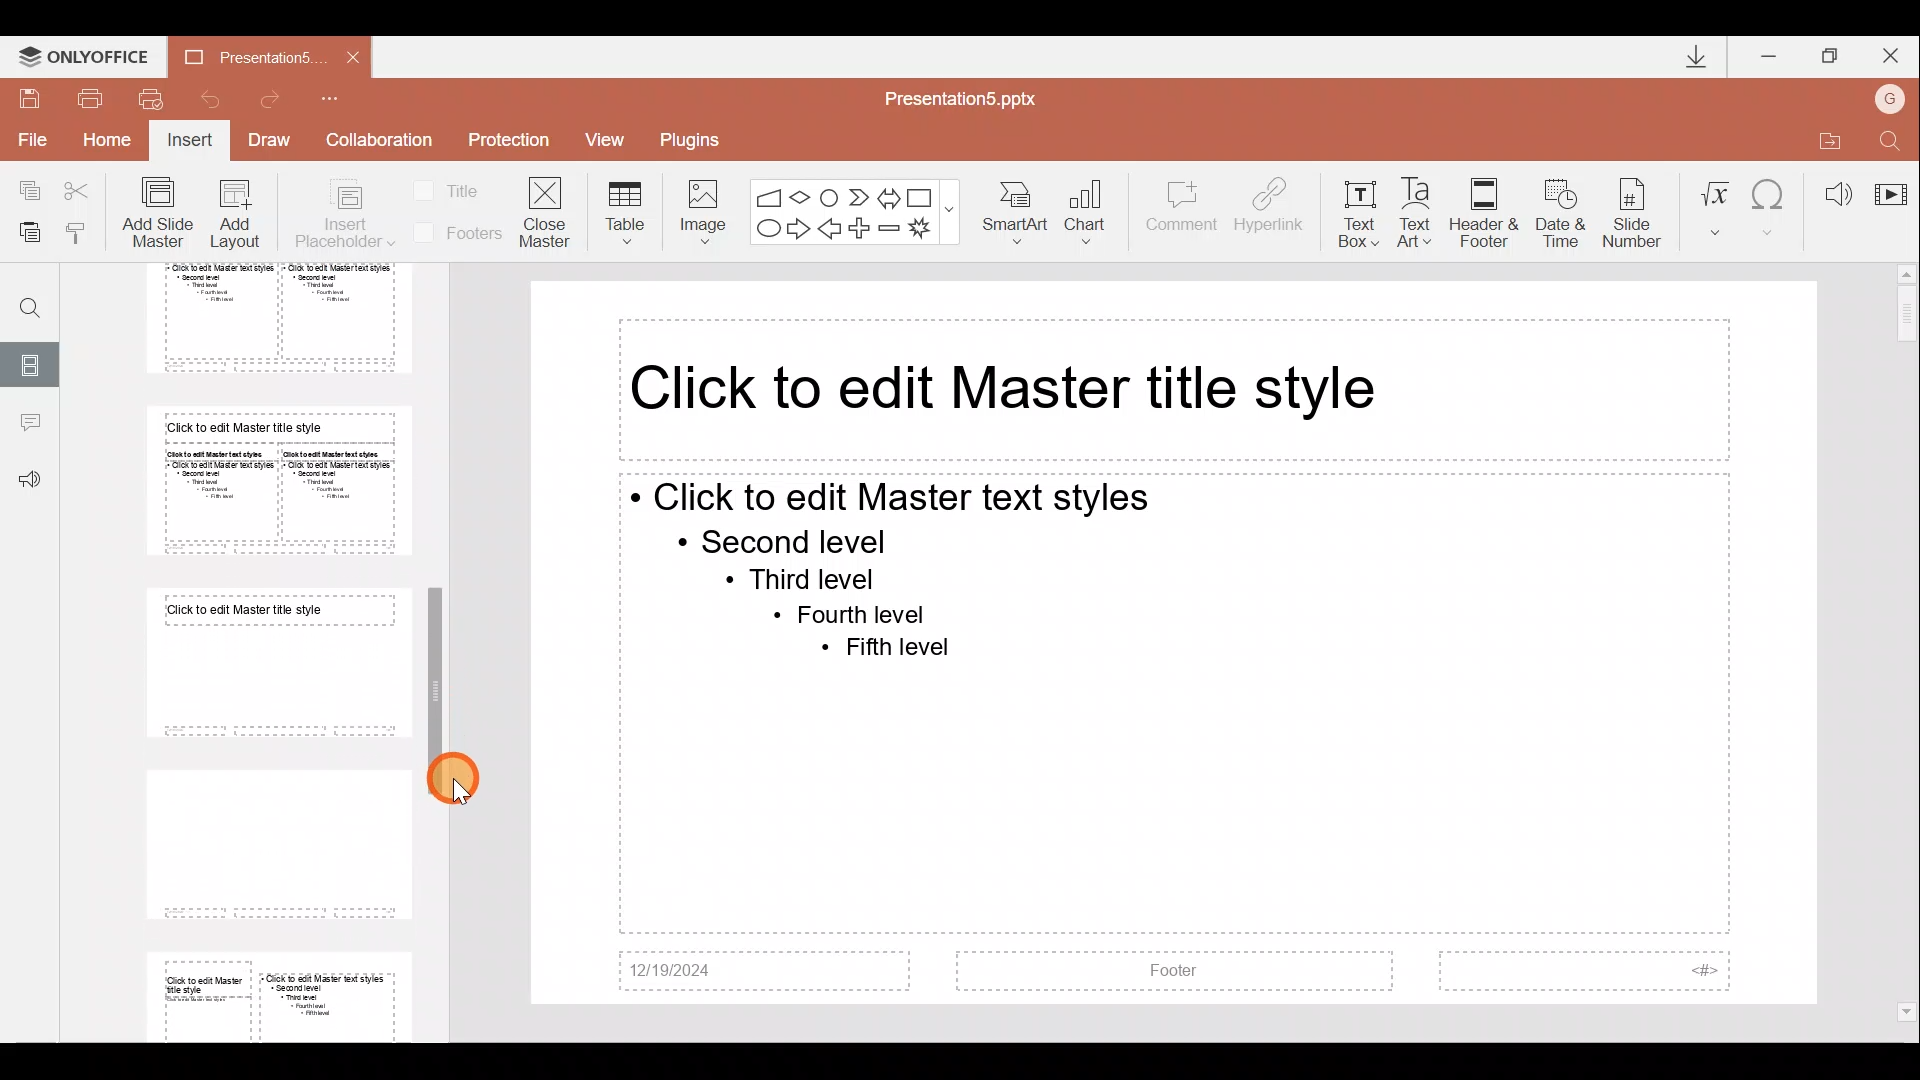 Image resolution: width=1920 pixels, height=1080 pixels. Describe the element at coordinates (162, 213) in the screenshot. I see `Add slide master` at that location.